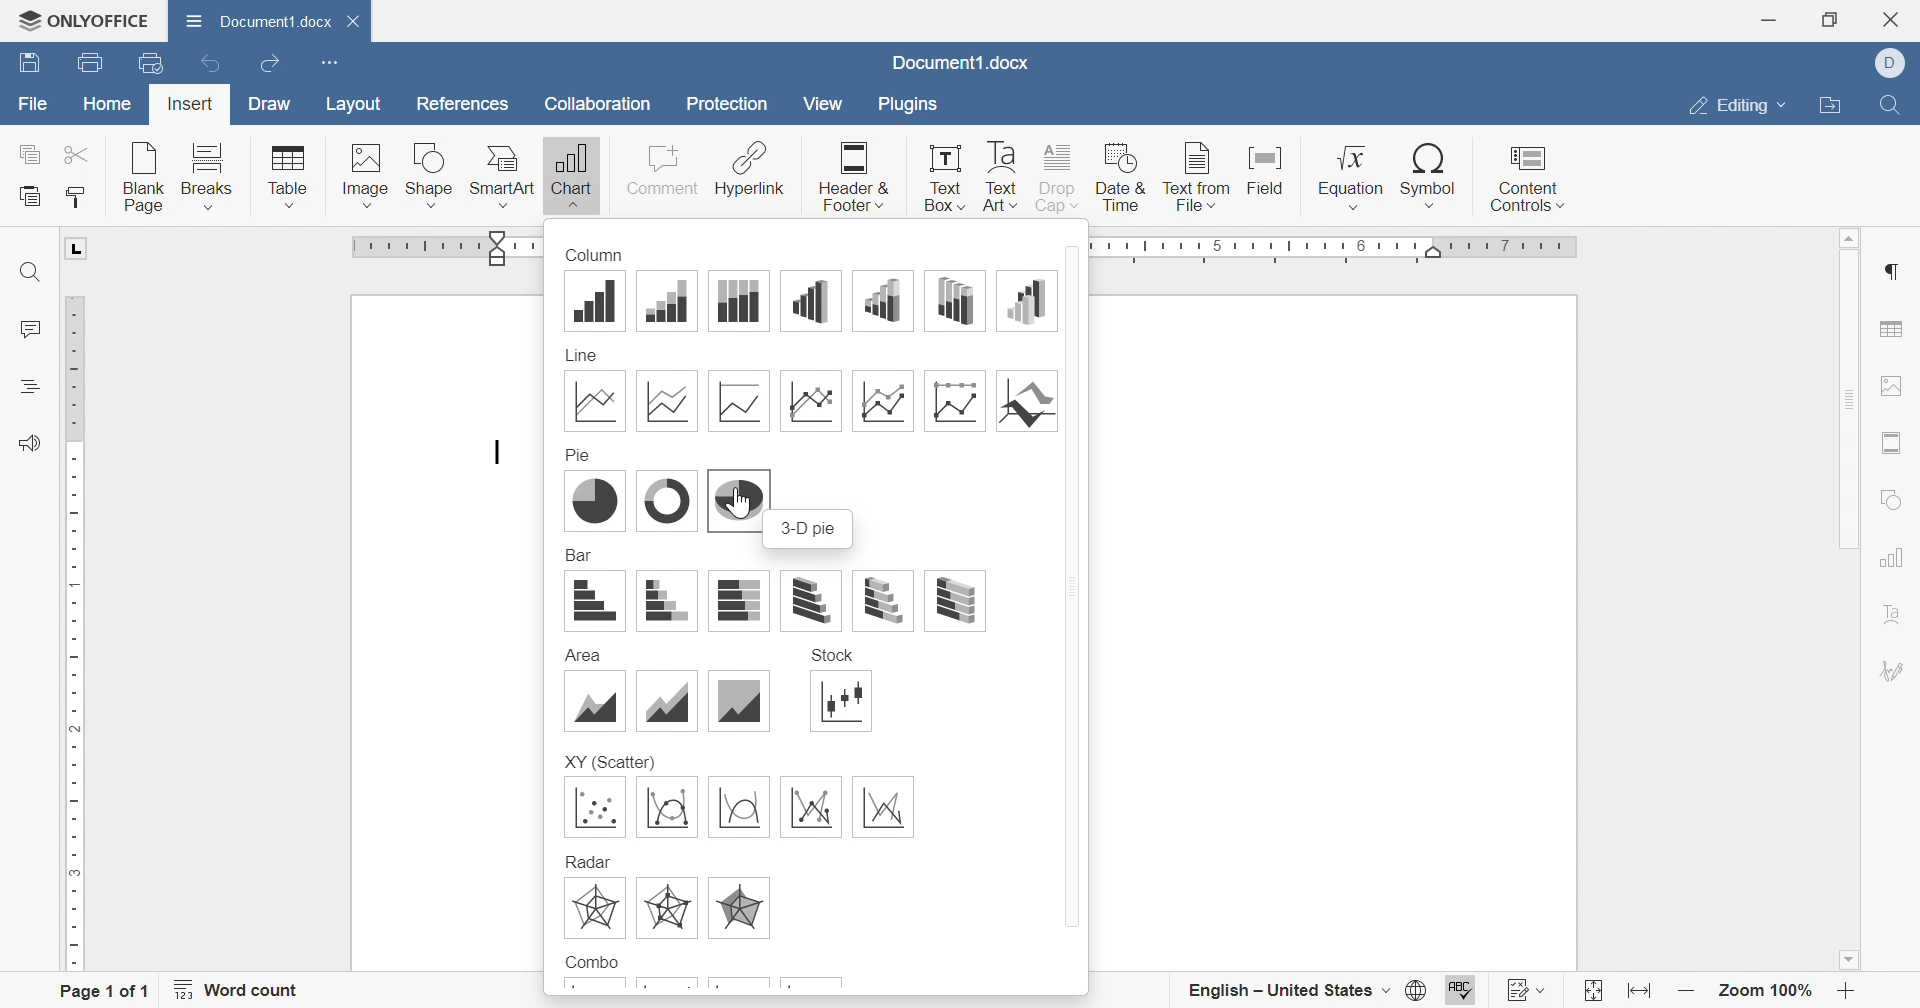 The width and height of the screenshot is (1920, 1008). Describe the element at coordinates (595, 601) in the screenshot. I see `Clustered bar` at that location.